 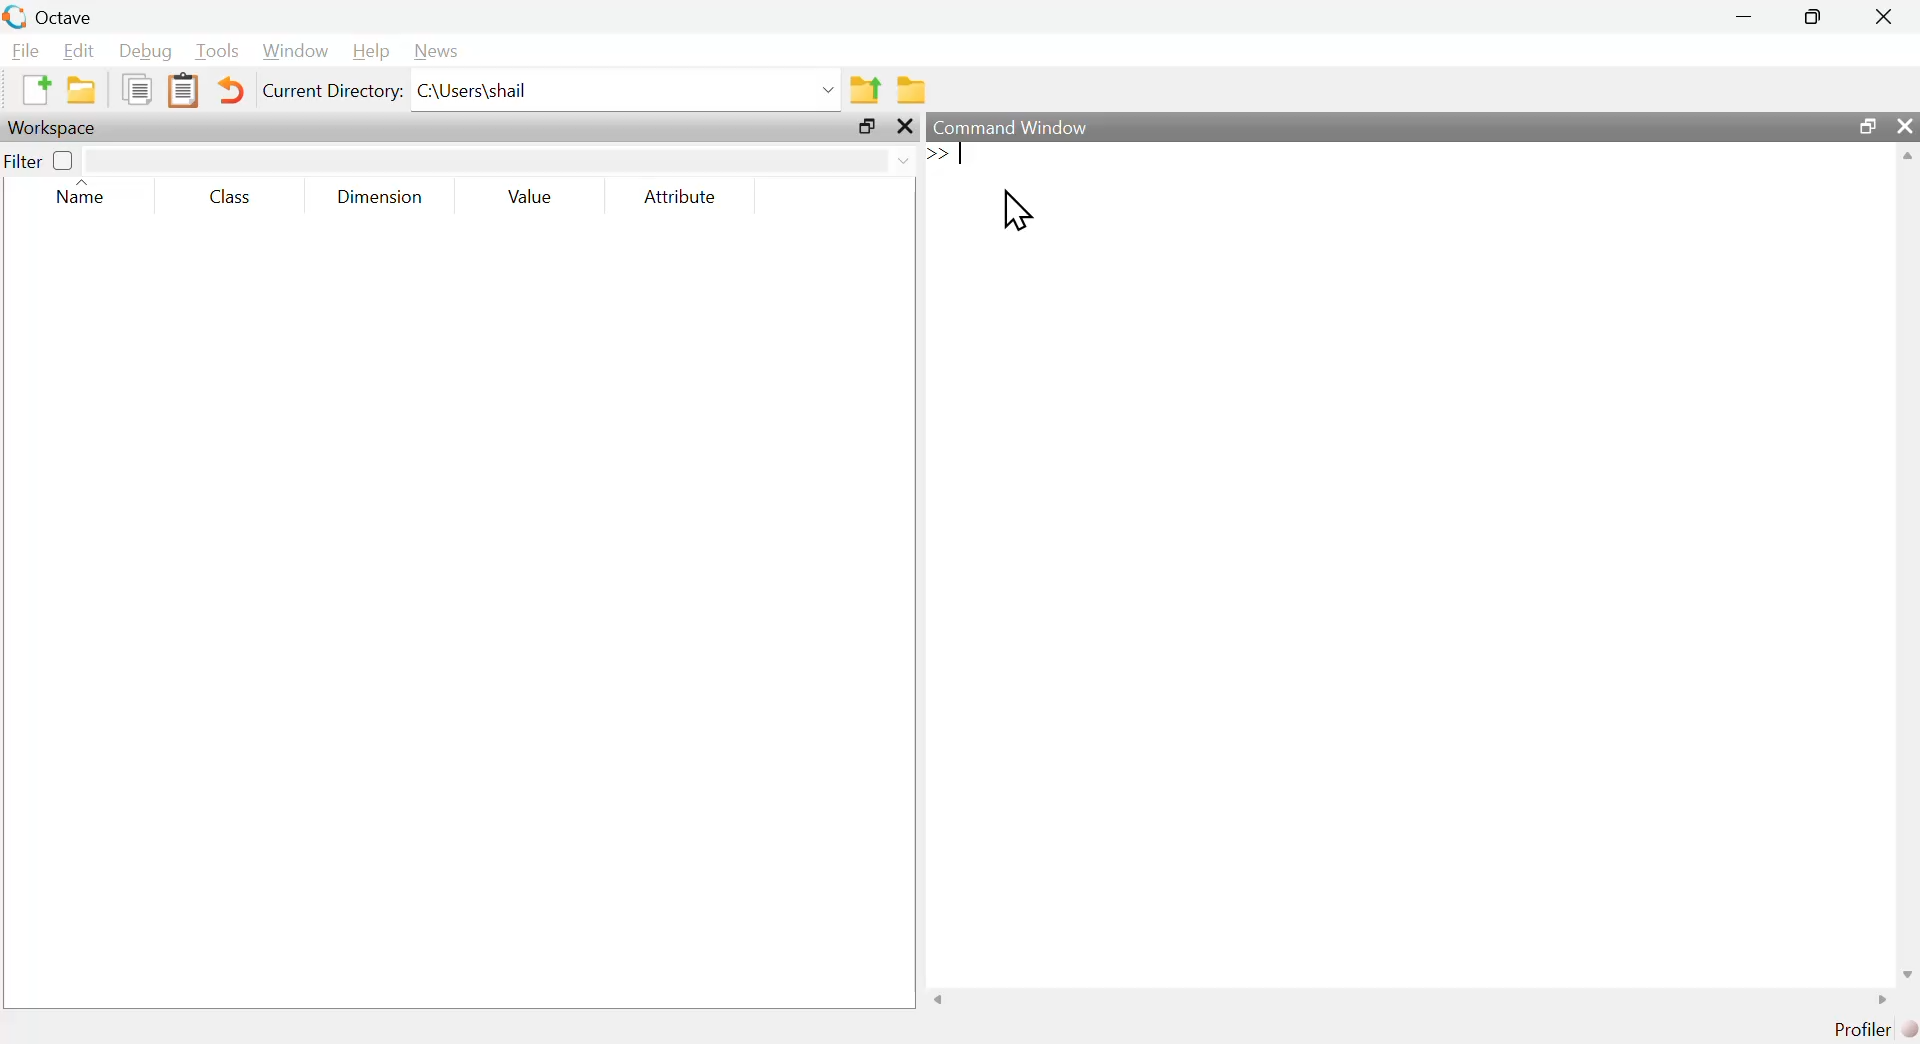 I want to click on C\Users\shail , so click(x=627, y=90).